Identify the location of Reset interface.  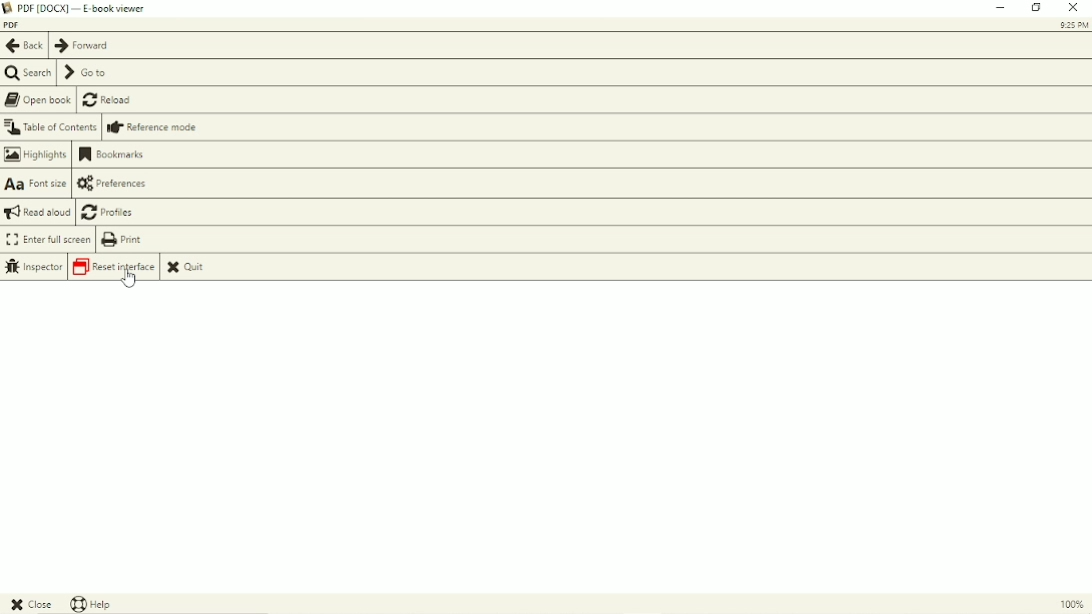
(113, 267).